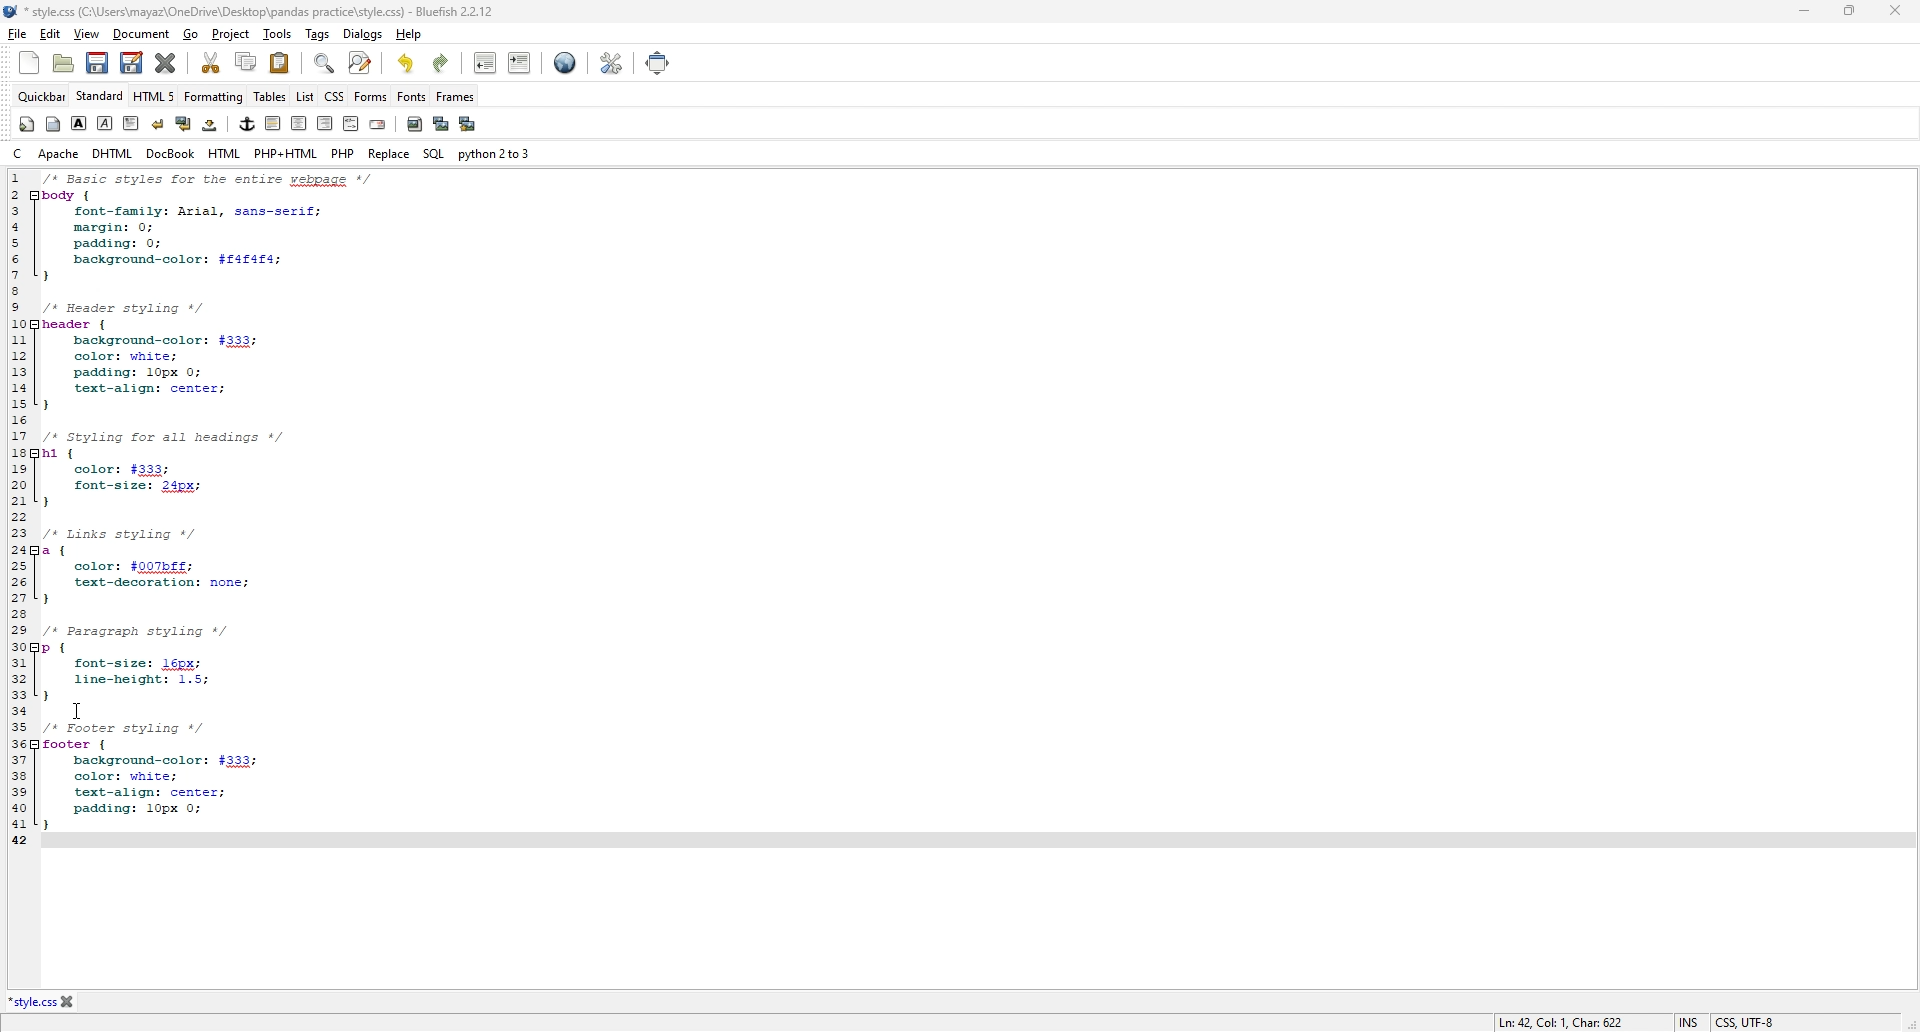 This screenshot has height=1032, width=1920. What do you see at coordinates (166, 63) in the screenshot?
I see `close current tab` at bounding box center [166, 63].